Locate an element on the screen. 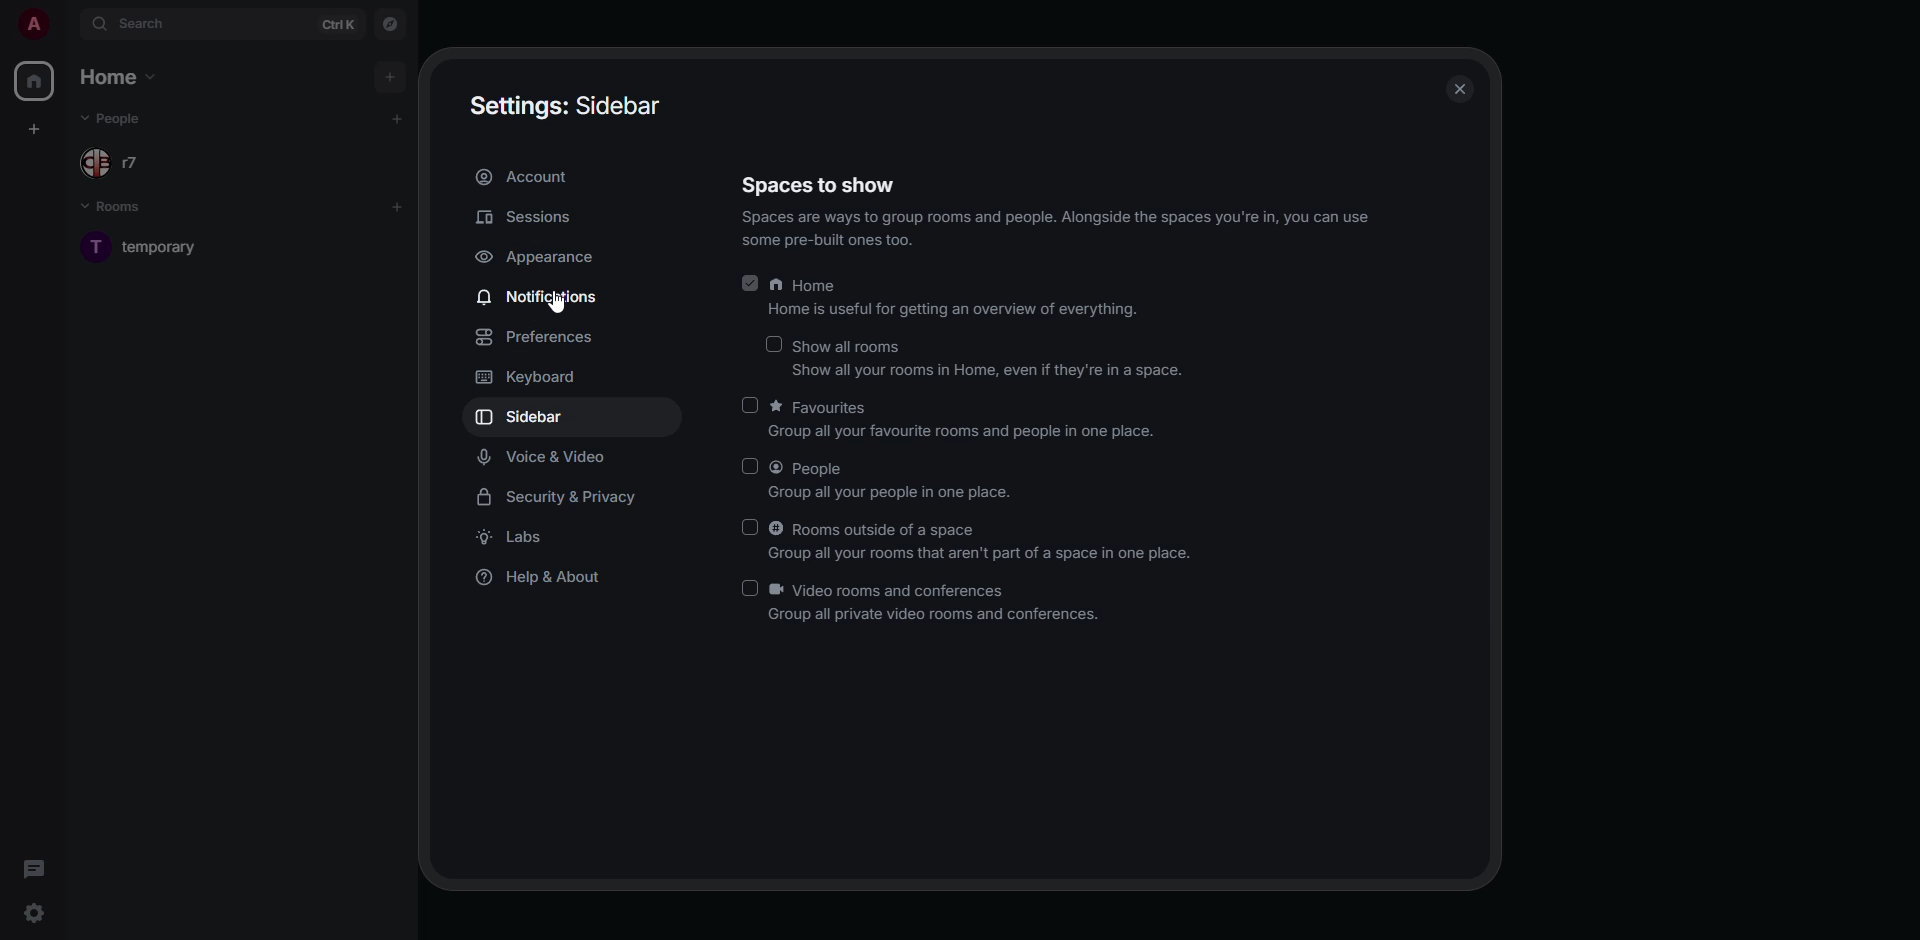 The image size is (1920, 940). keyboard is located at coordinates (532, 378).